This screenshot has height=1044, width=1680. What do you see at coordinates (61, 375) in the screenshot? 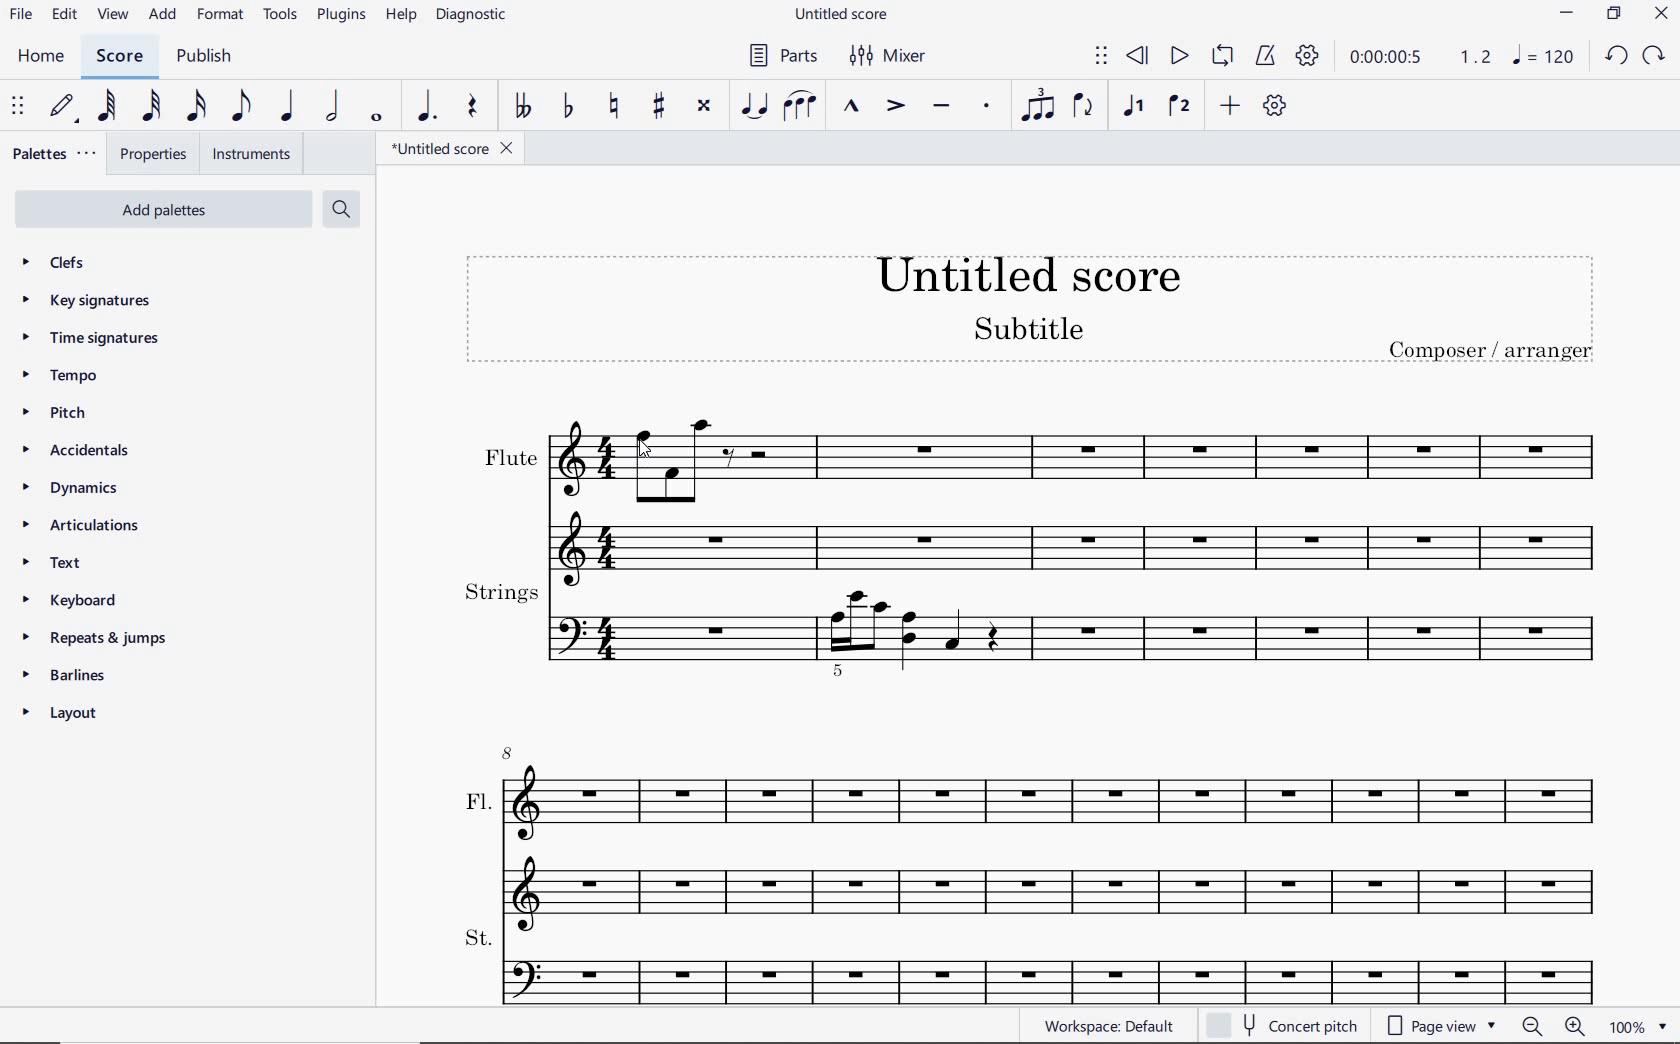
I see `tempo` at bounding box center [61, 375].